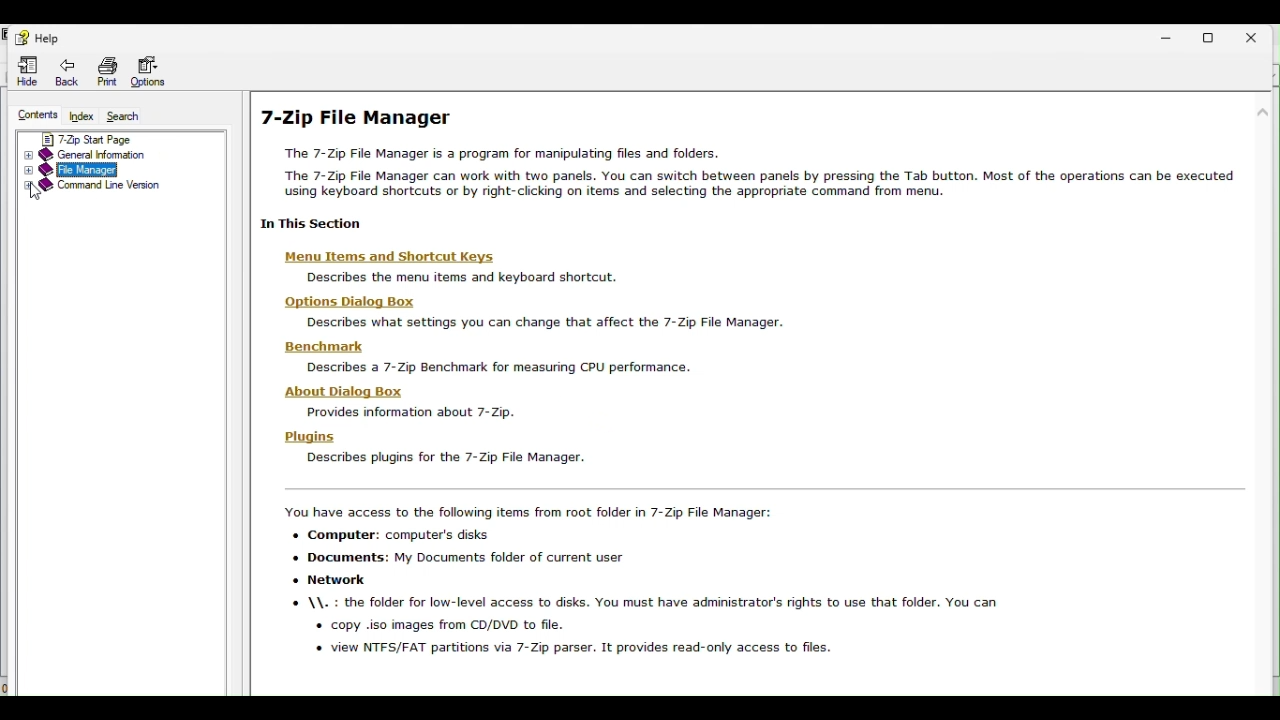 The image size is (1280, 720). Describe the element at coordinates (635, 579) in the screenshot. I see `You have access to the following items from root folder in 7-Zip File Manager:
«+ Computer: computer's disks
+ Documents: My Documents folder of current user
«+ Network
© \\. : the folder for low-level access to disks. You must have administrator's rights to use that folder. You can
« copy .iso images from CD/DVD to file.
« view NTFS/FAT partitions via 7-Zip parser. It provides read-only access to files.` at that location.